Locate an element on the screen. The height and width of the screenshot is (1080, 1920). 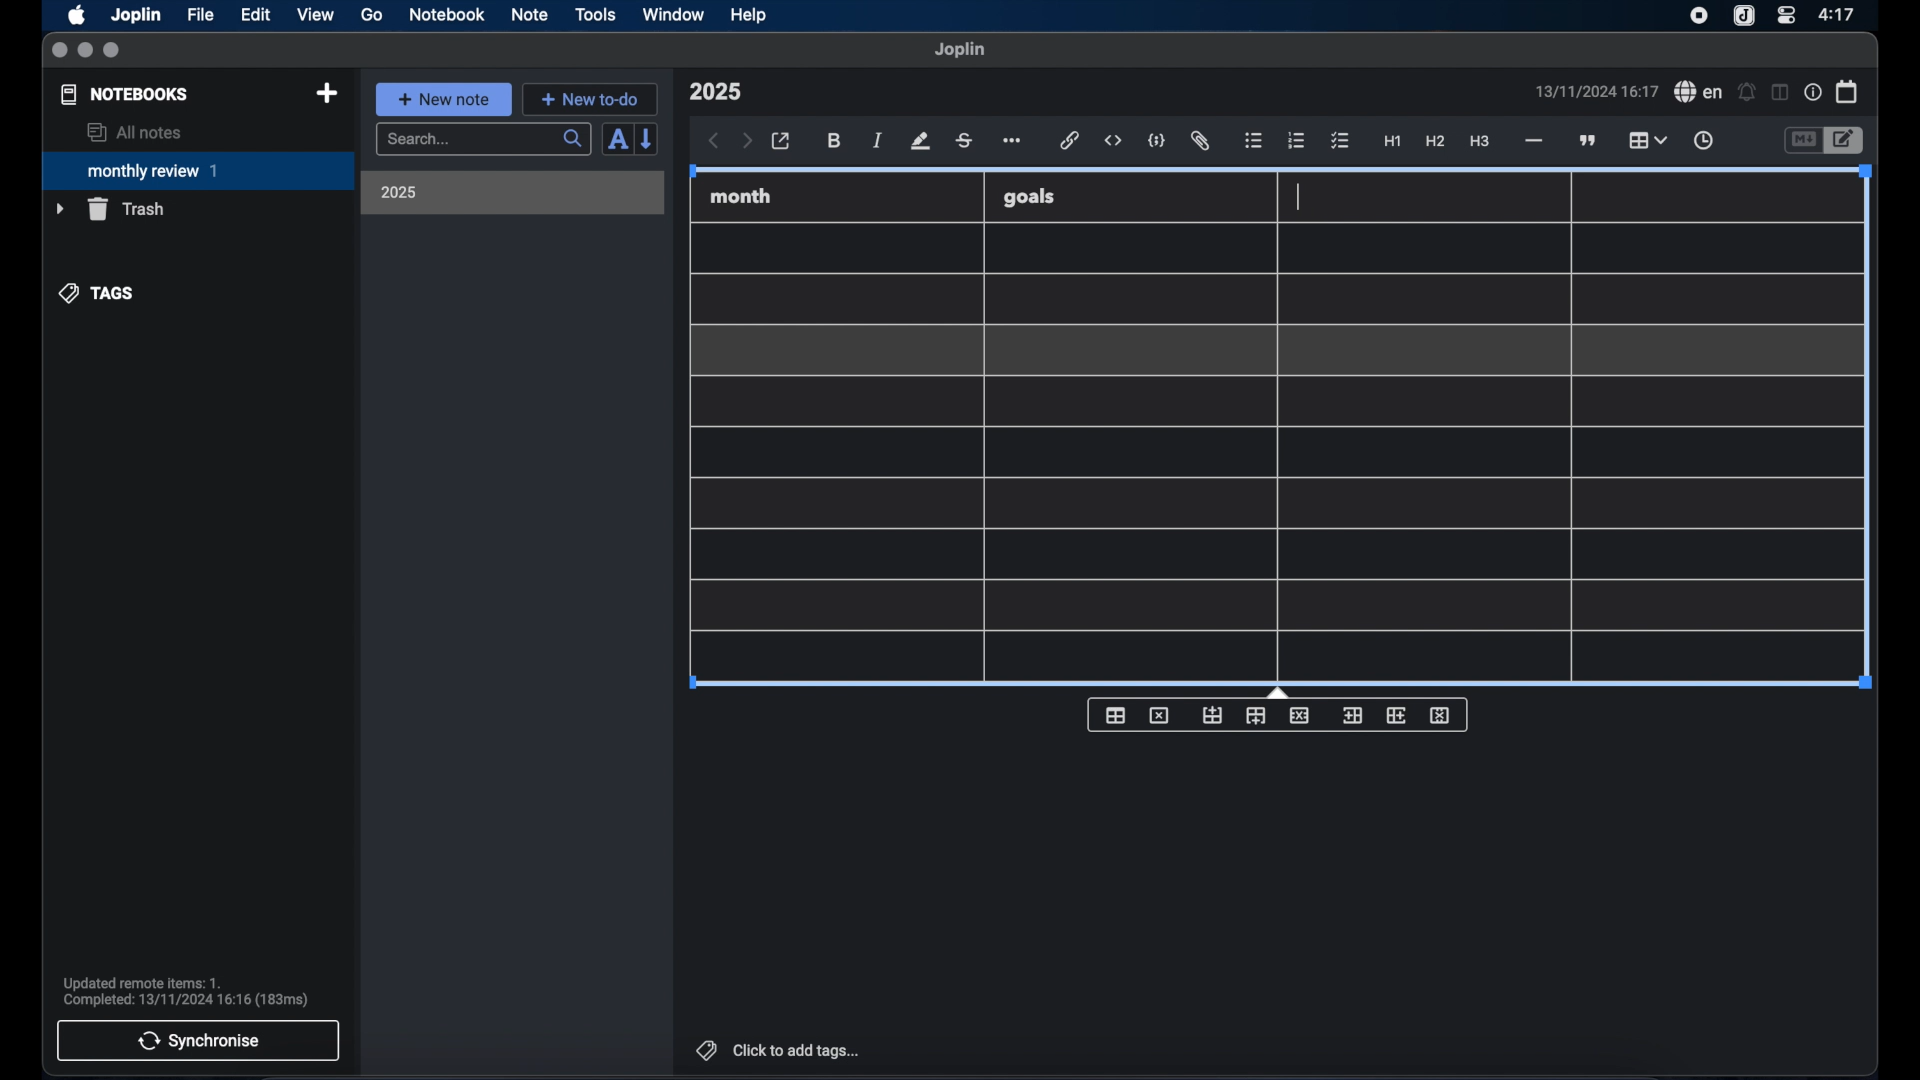
spel check is located at coordinates (1699, 92).